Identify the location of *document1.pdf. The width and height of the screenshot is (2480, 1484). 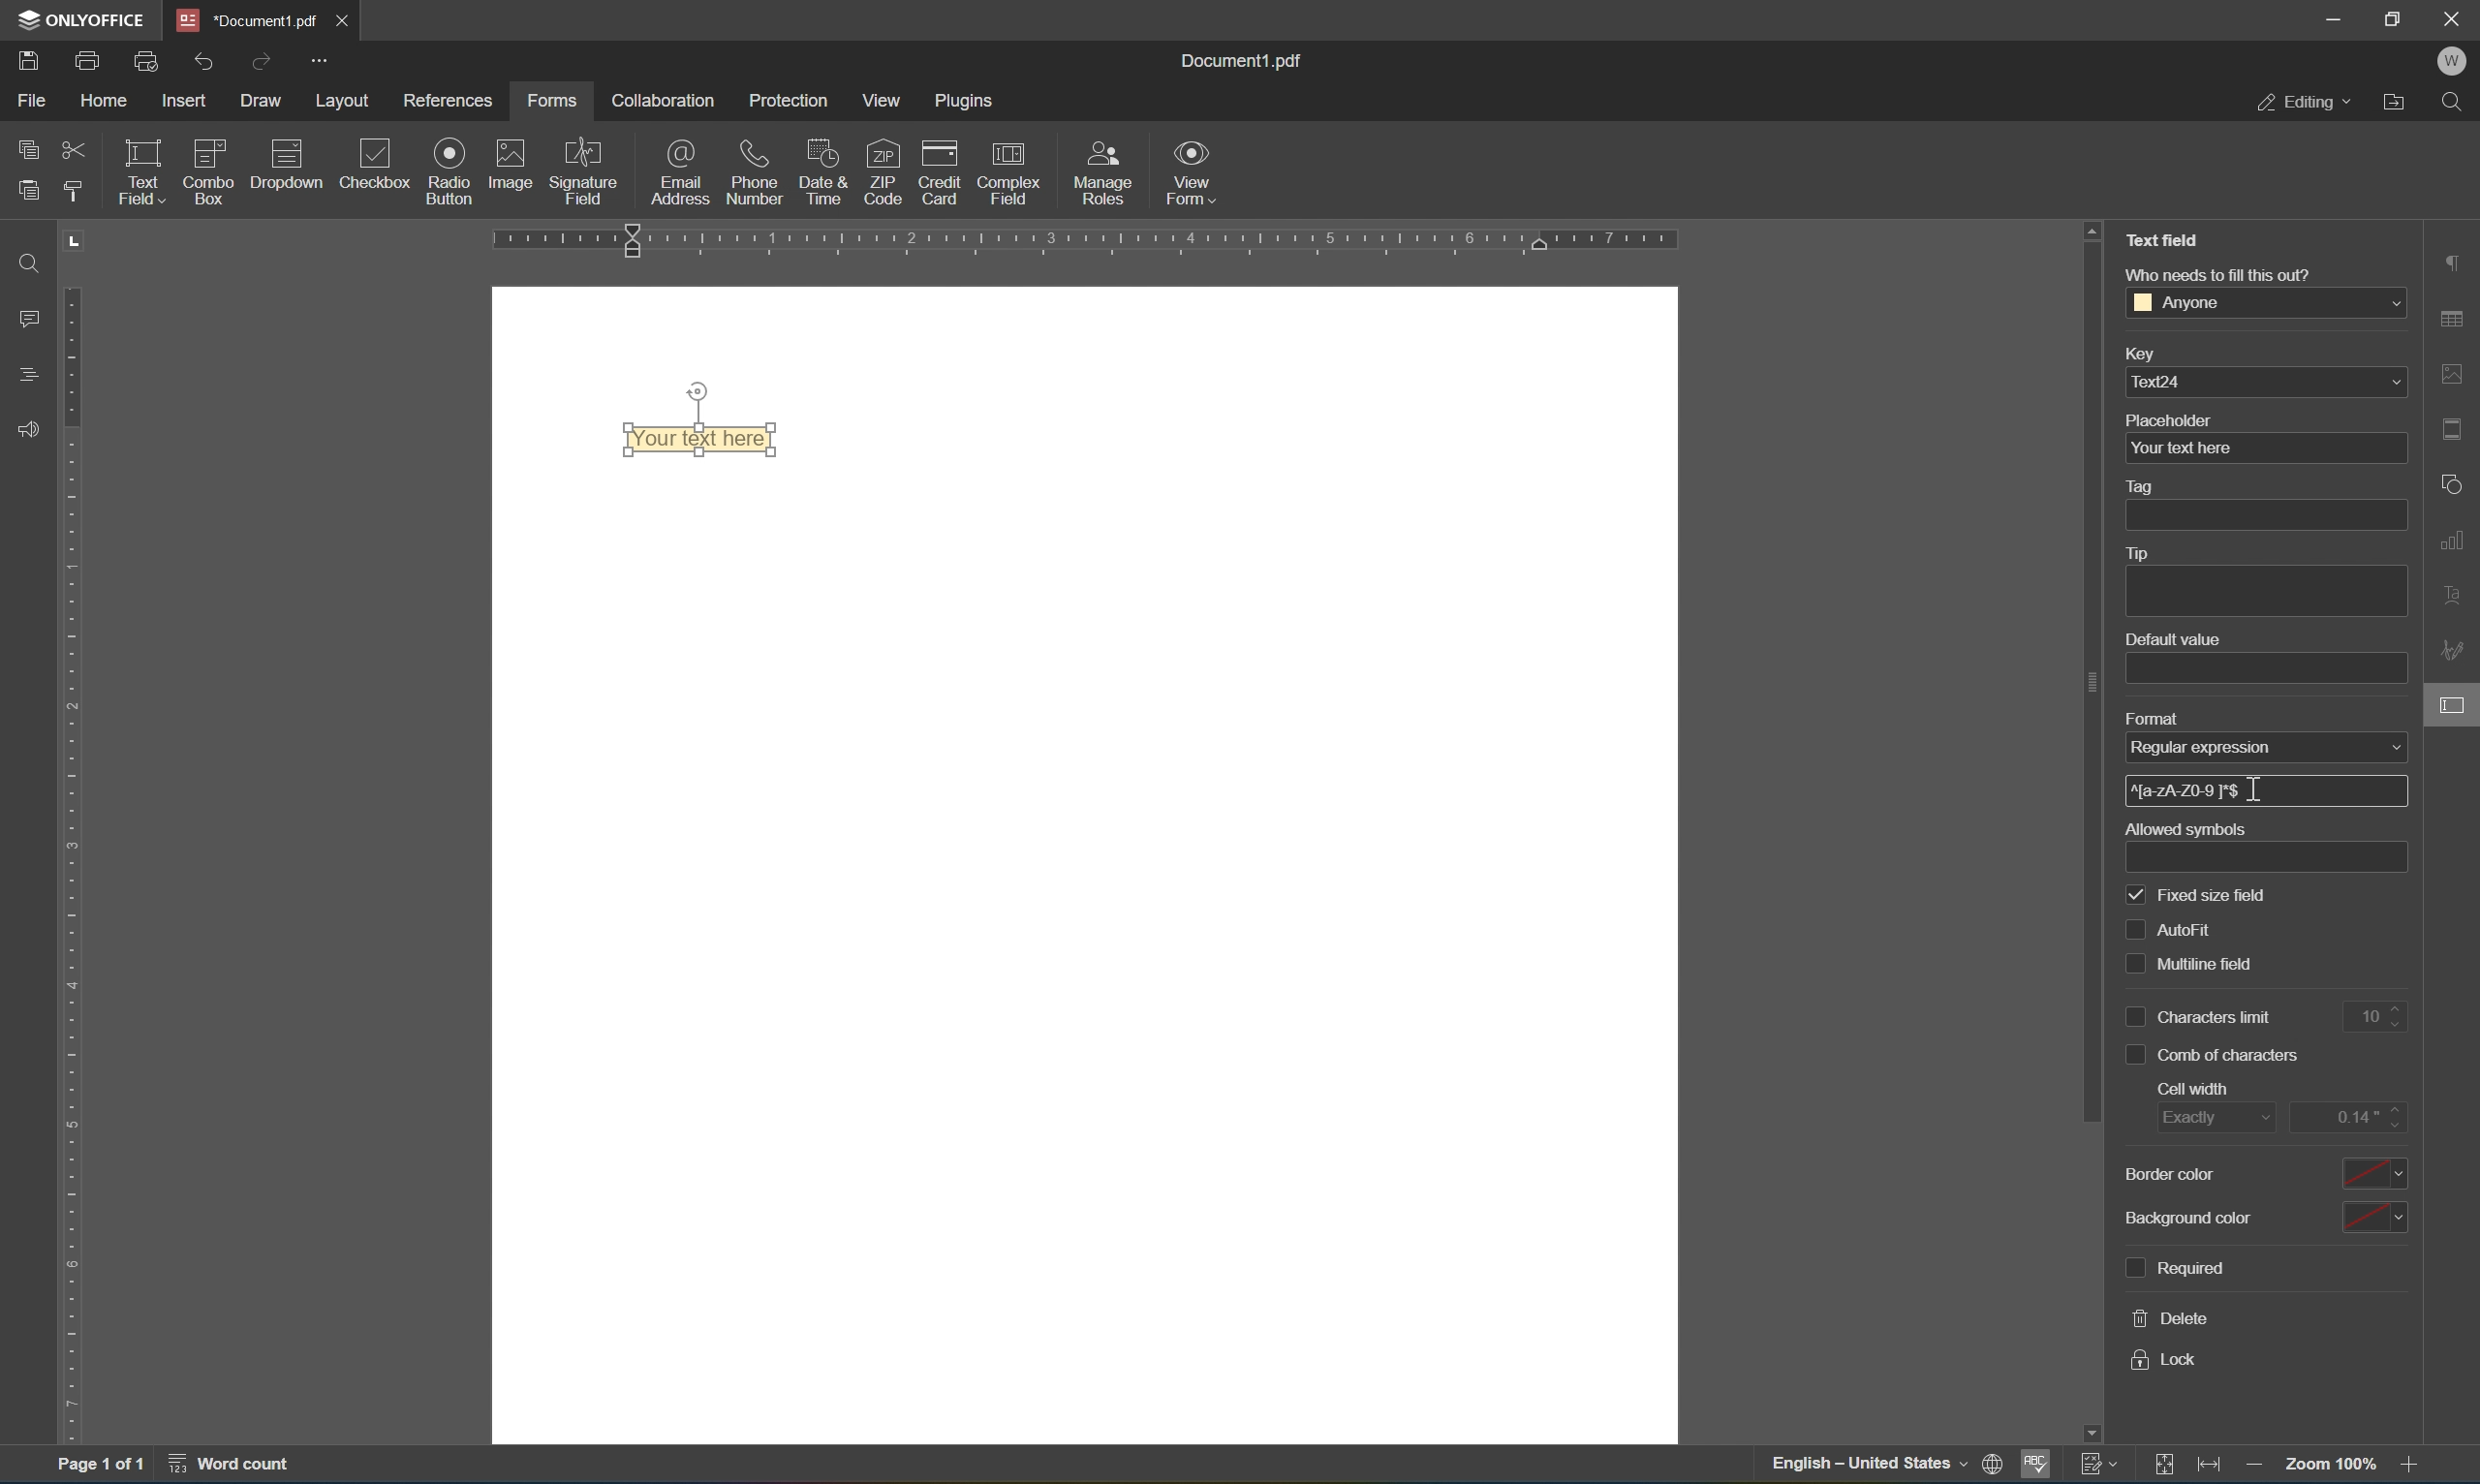
(248, 20).